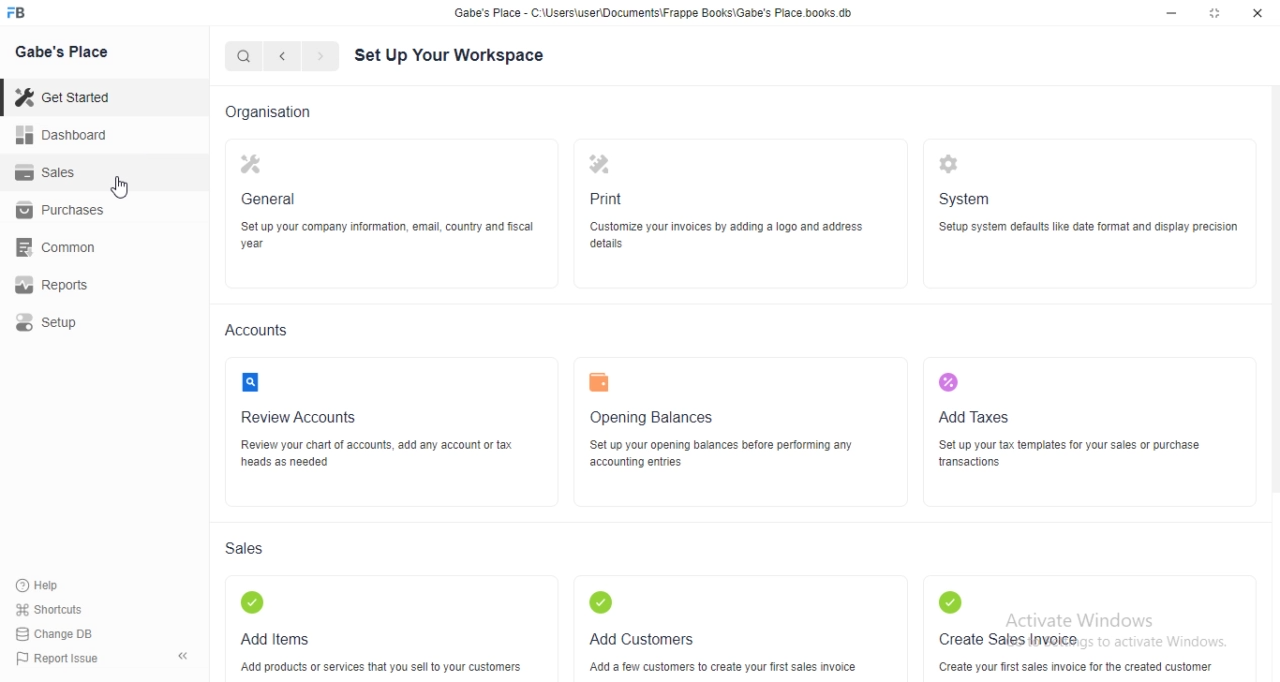 This screenshot has height=682, width=1280. I want to click on 5S ‘Setup system defaults like date format and display, so click(1080, 226).